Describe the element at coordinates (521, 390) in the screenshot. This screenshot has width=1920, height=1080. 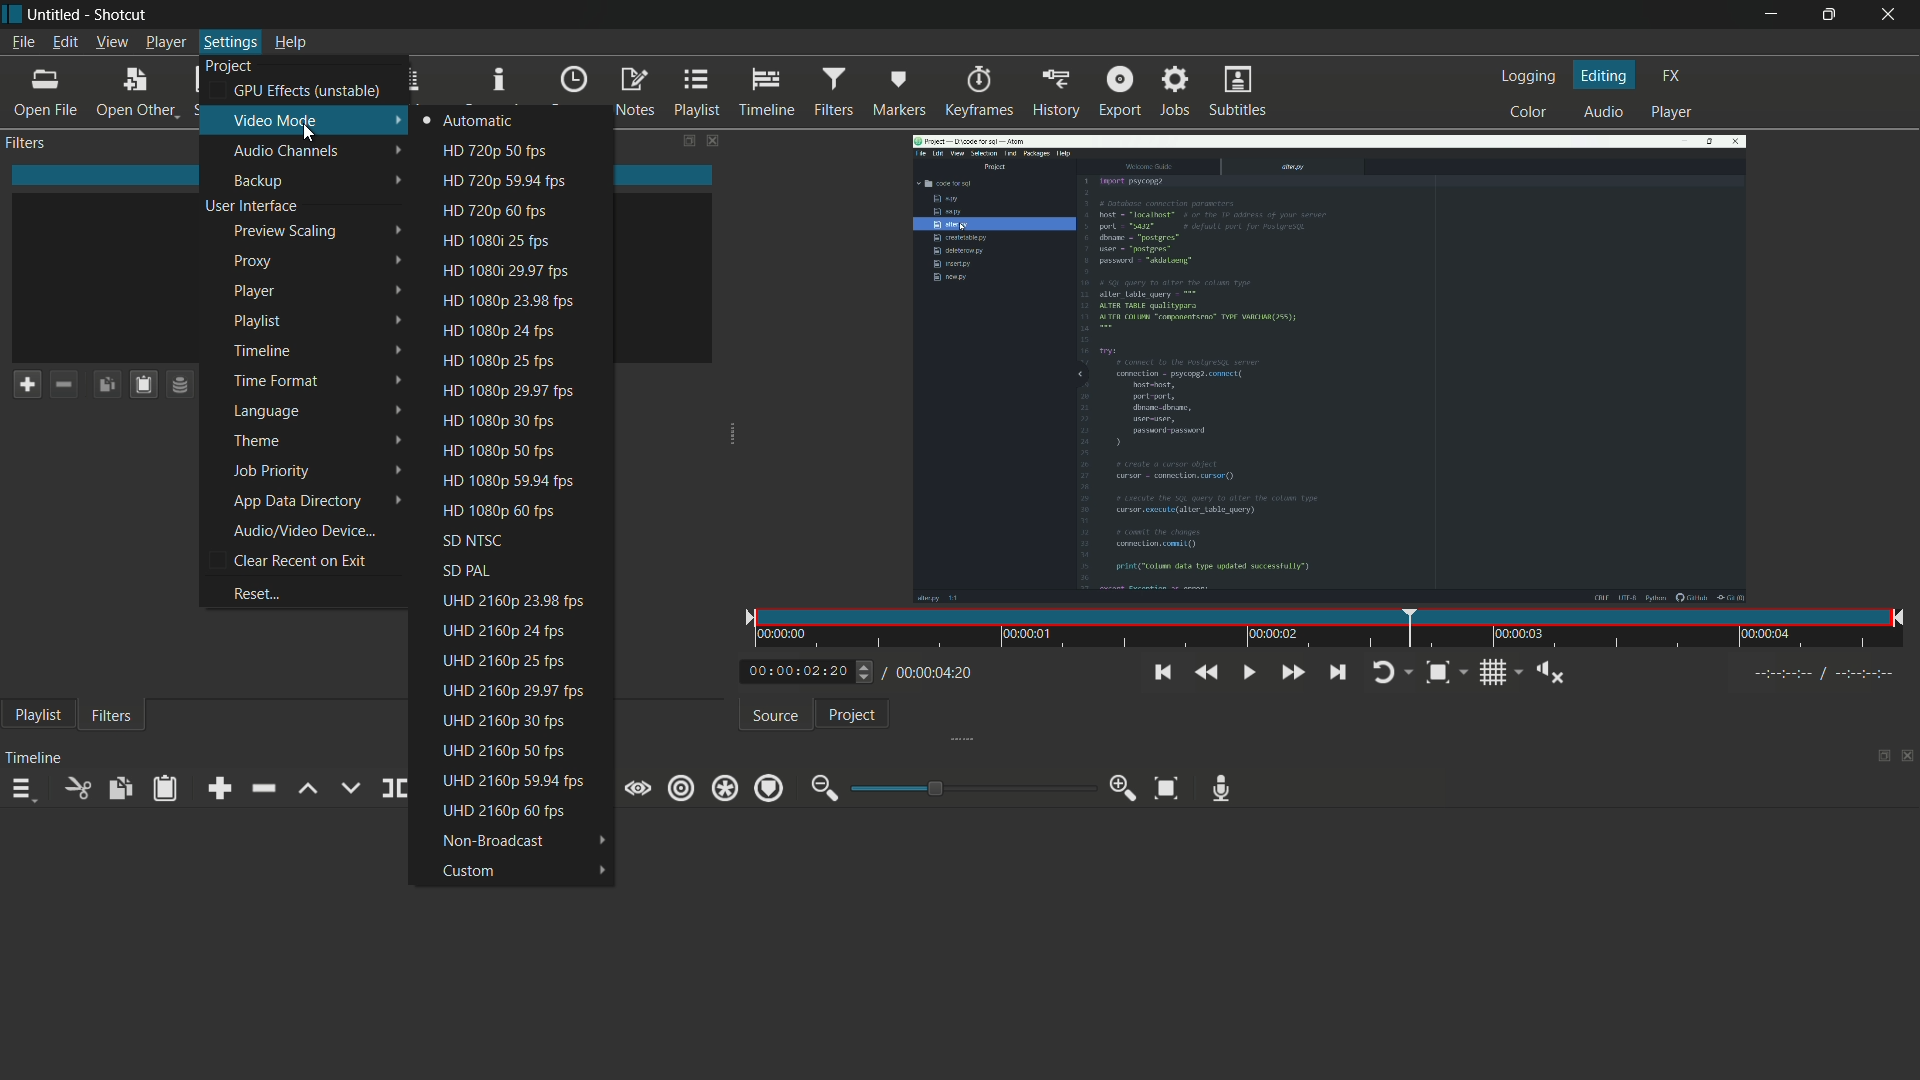
I see `hd 1080p 29.97 fps` at that location.